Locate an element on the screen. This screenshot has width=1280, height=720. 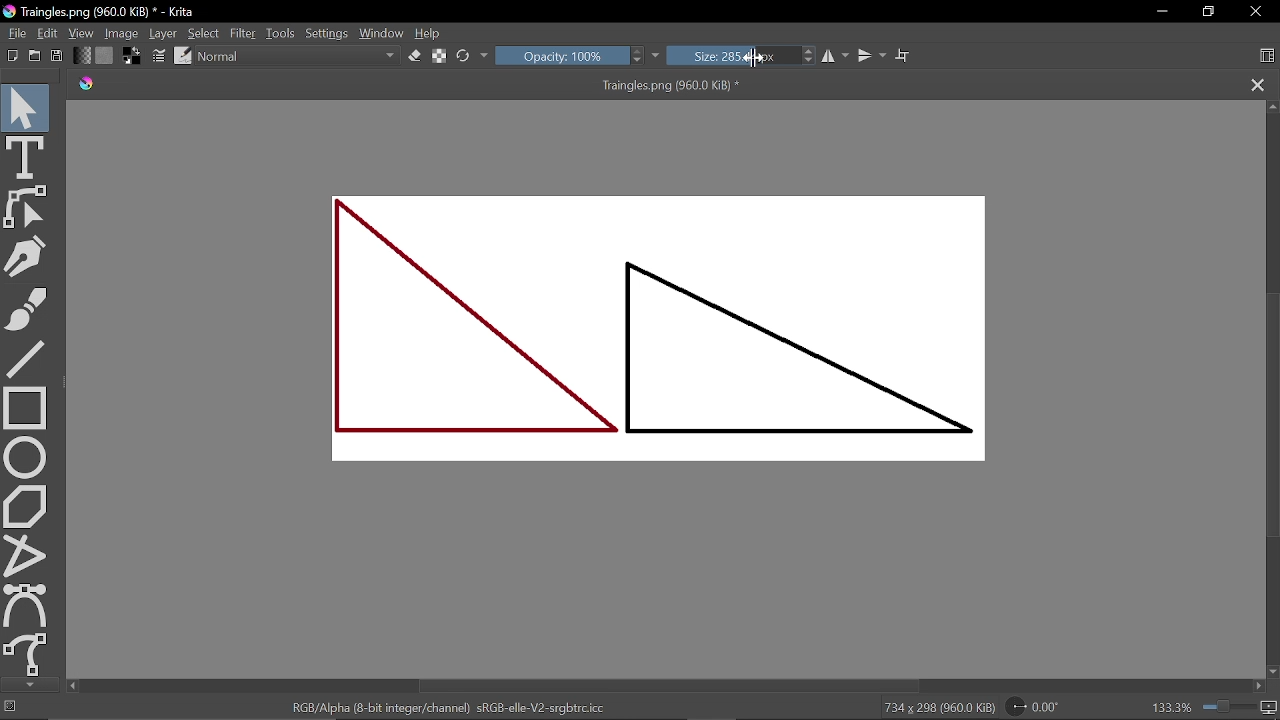
Traingles.png (960.0 KiB) * - Krita is located at coordinates (103, 13).